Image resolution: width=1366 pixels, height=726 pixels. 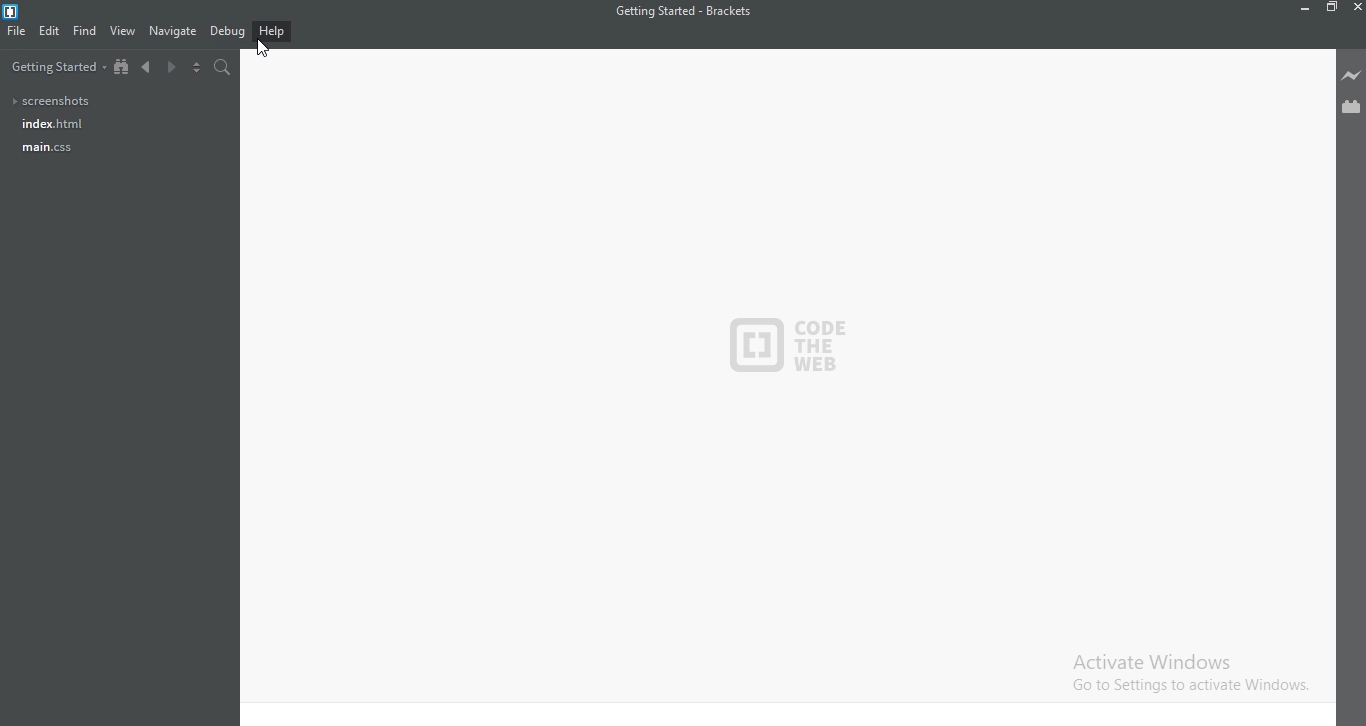 What do you see at coordinates (146, 67) in the screenshot?
I see `Previous document` at bounding box center [146, 67].